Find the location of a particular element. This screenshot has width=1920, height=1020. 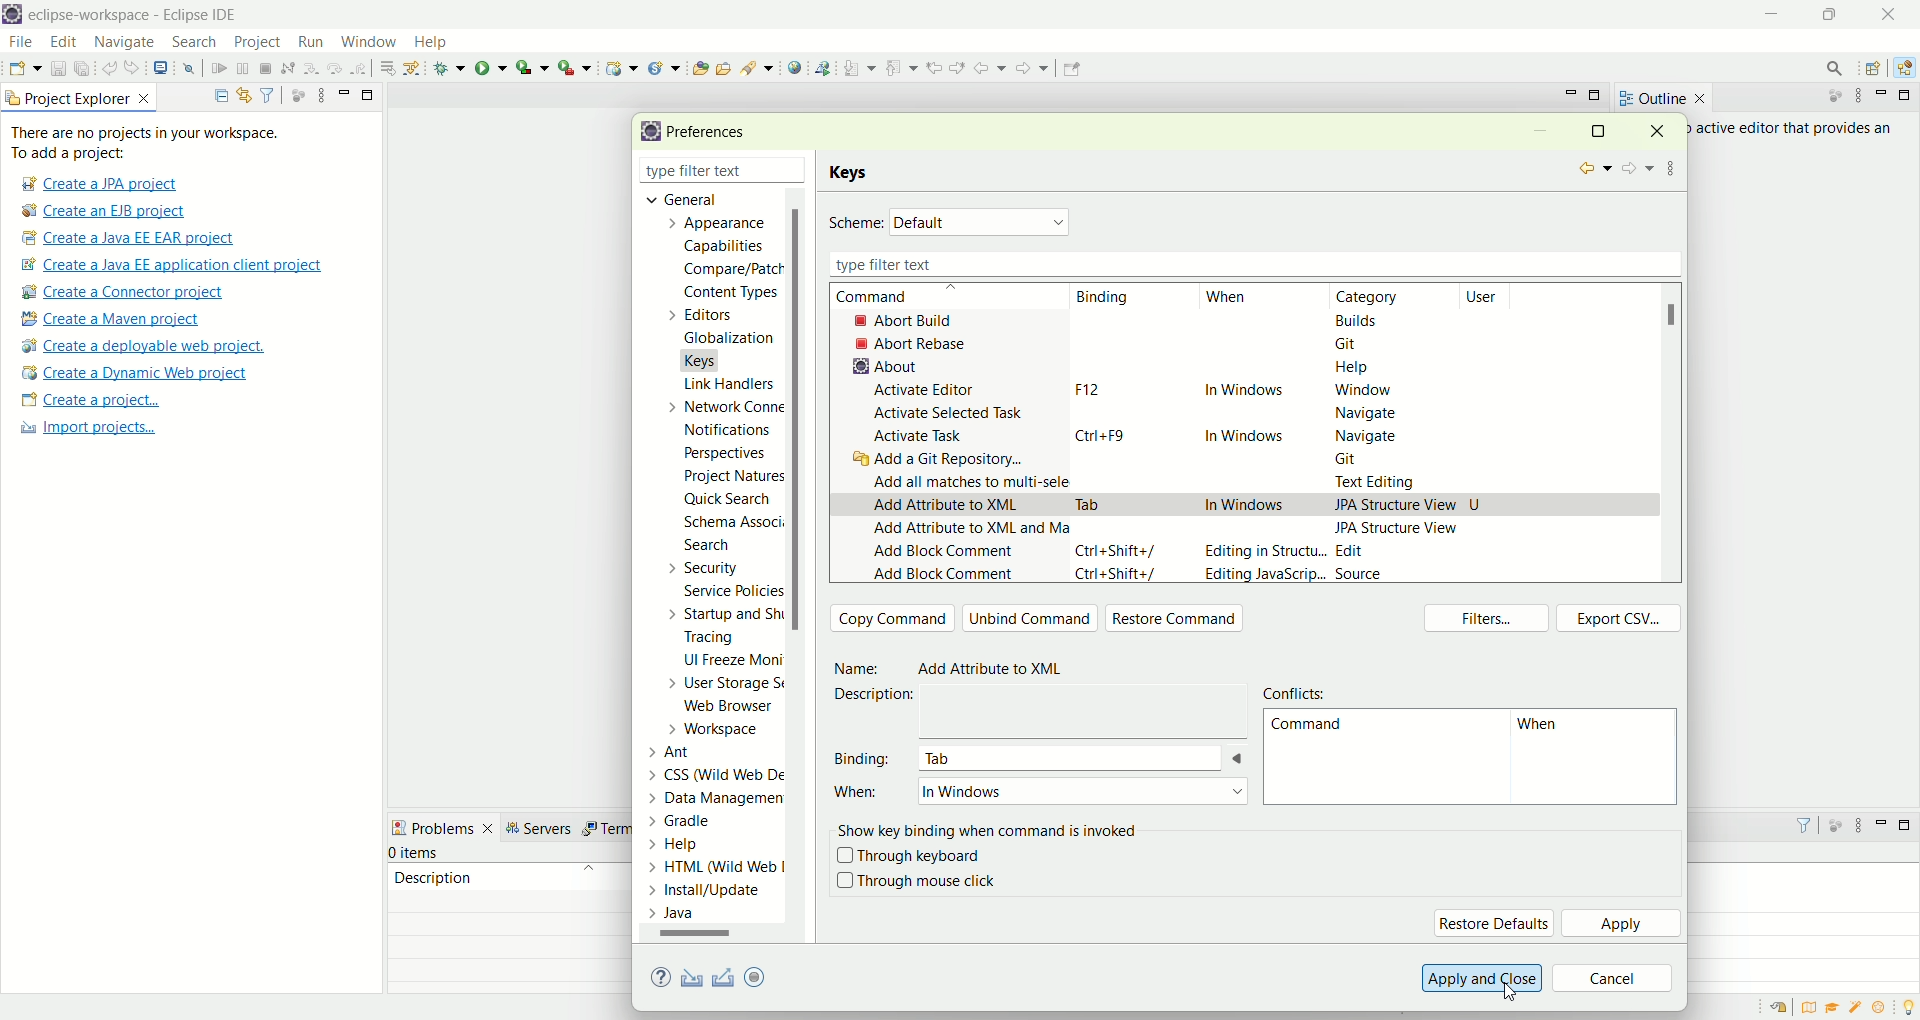

link with editor is located at coordinates (245, 95).